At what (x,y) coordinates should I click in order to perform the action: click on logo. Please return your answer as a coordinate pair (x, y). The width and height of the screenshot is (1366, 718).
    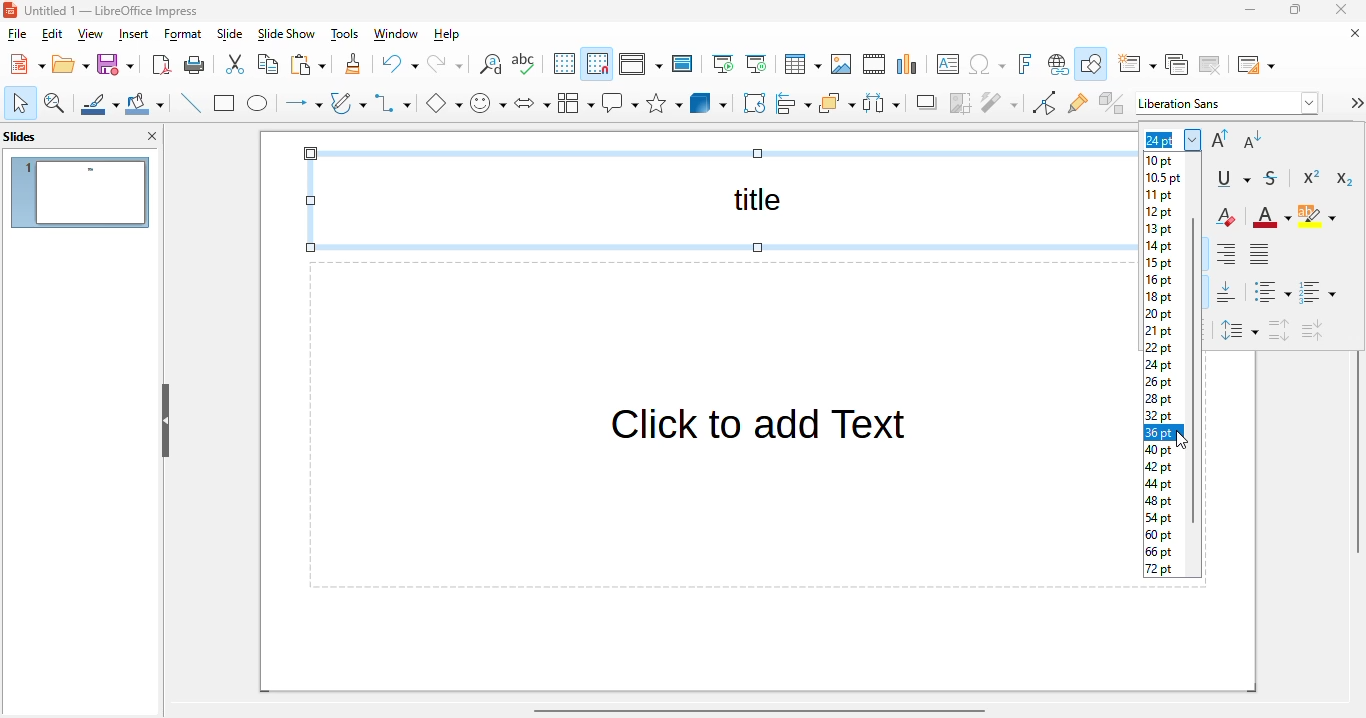
    Looking at the image, I should click on (10, 11).